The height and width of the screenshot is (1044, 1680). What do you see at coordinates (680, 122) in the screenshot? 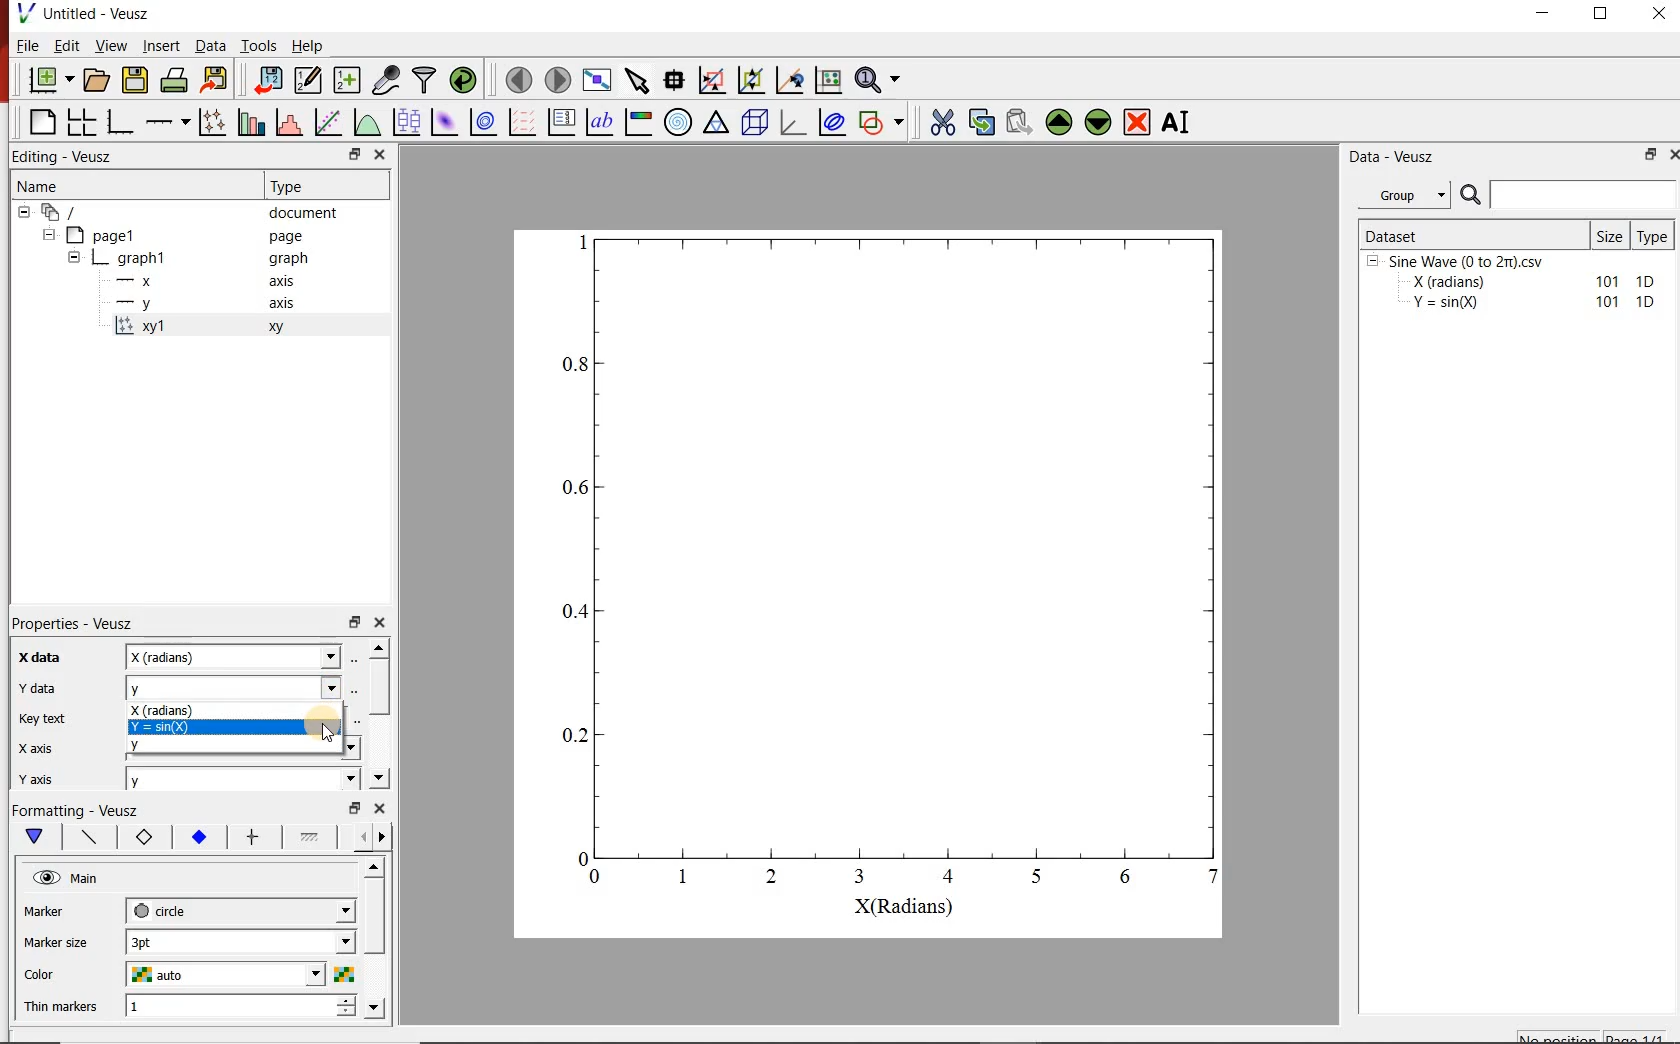
I see `Polar graph` at bounding box center [680, 122].